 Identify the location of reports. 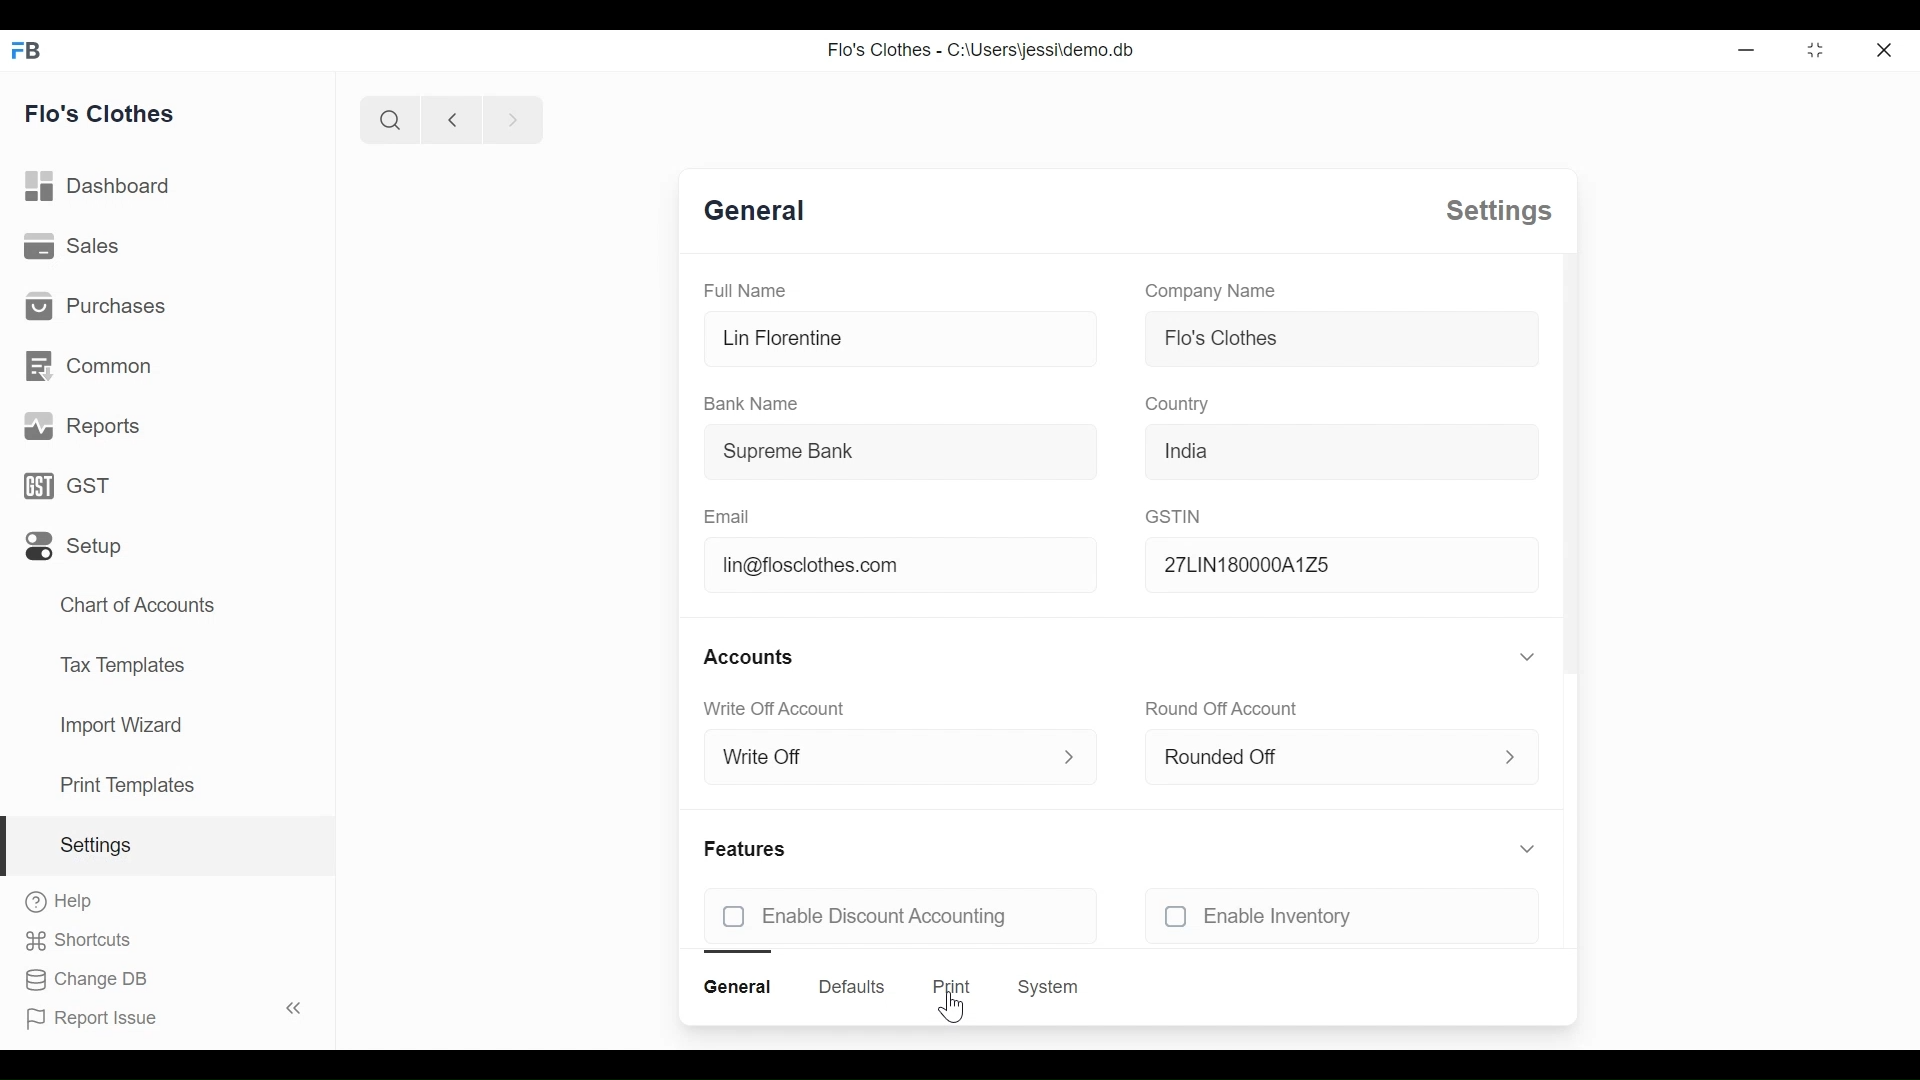
(84, 426).